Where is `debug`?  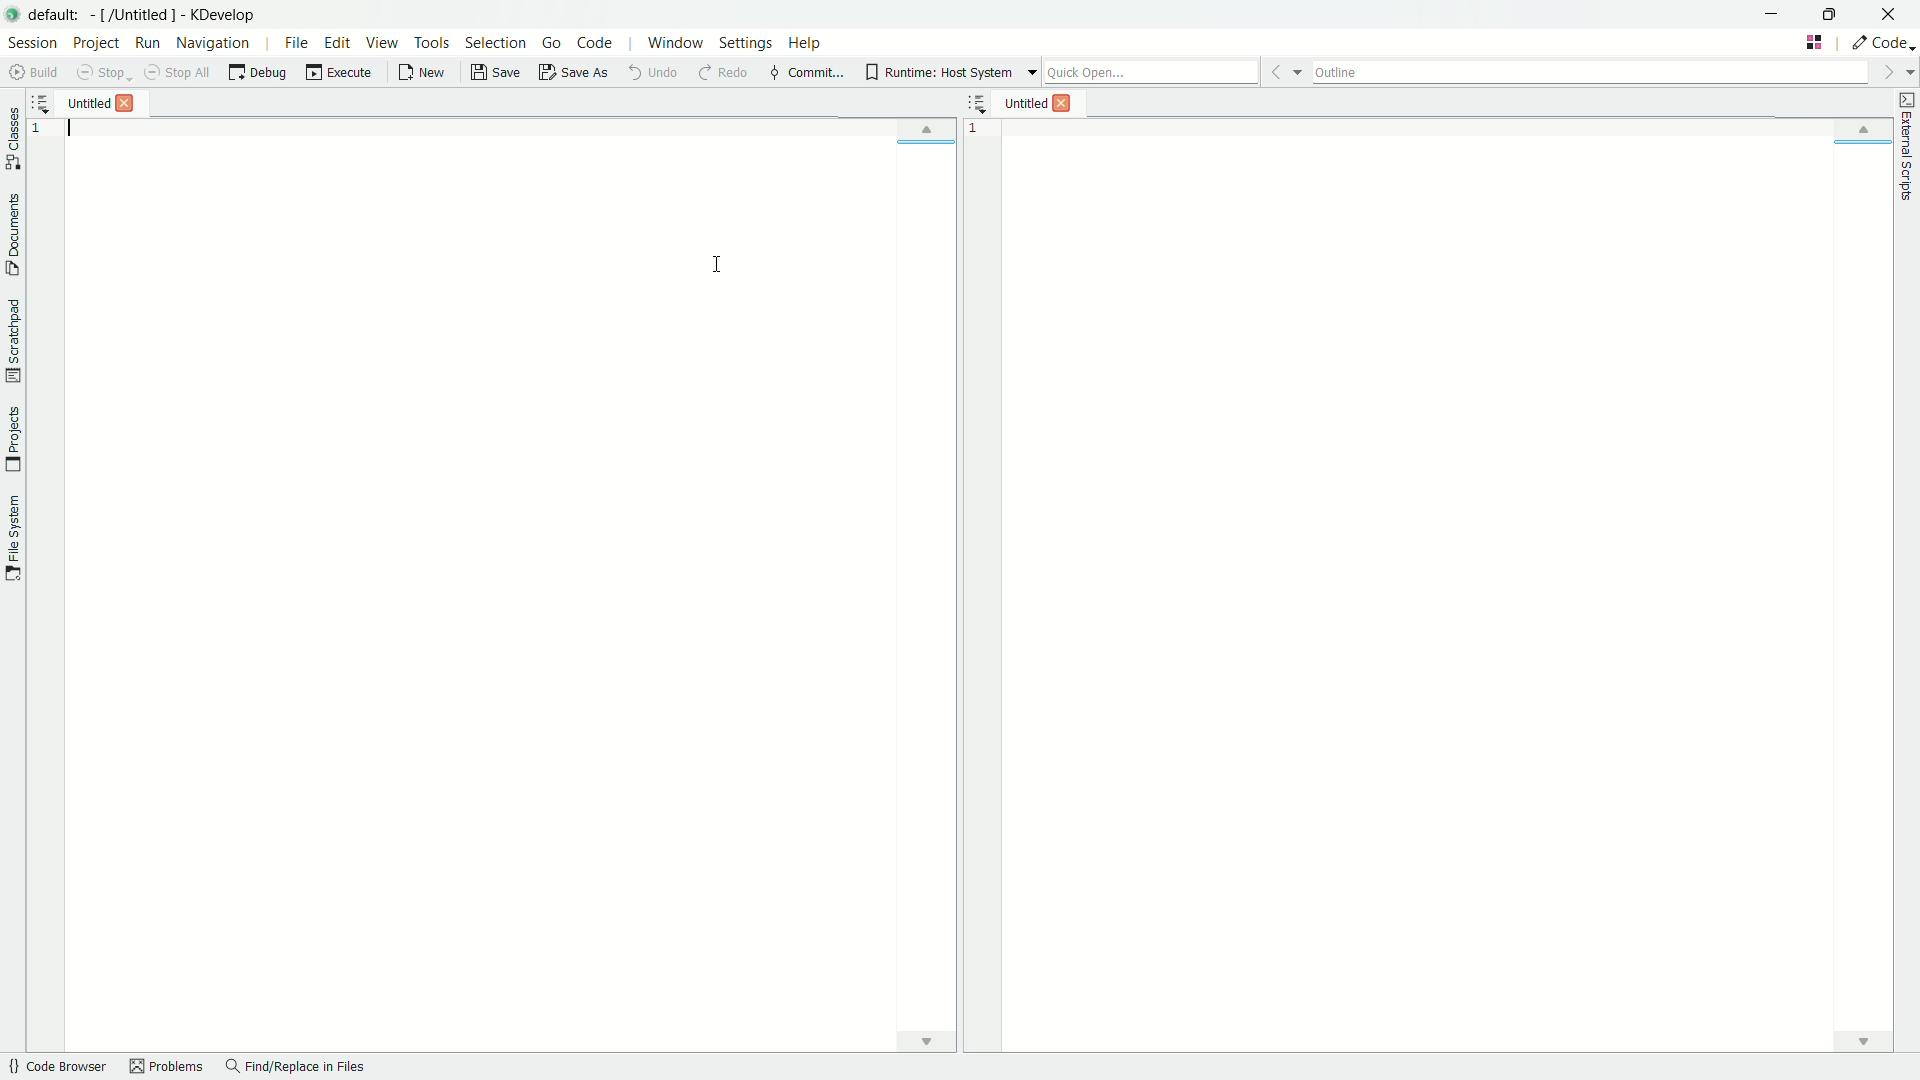 debug is located at coordinates (257, 73).